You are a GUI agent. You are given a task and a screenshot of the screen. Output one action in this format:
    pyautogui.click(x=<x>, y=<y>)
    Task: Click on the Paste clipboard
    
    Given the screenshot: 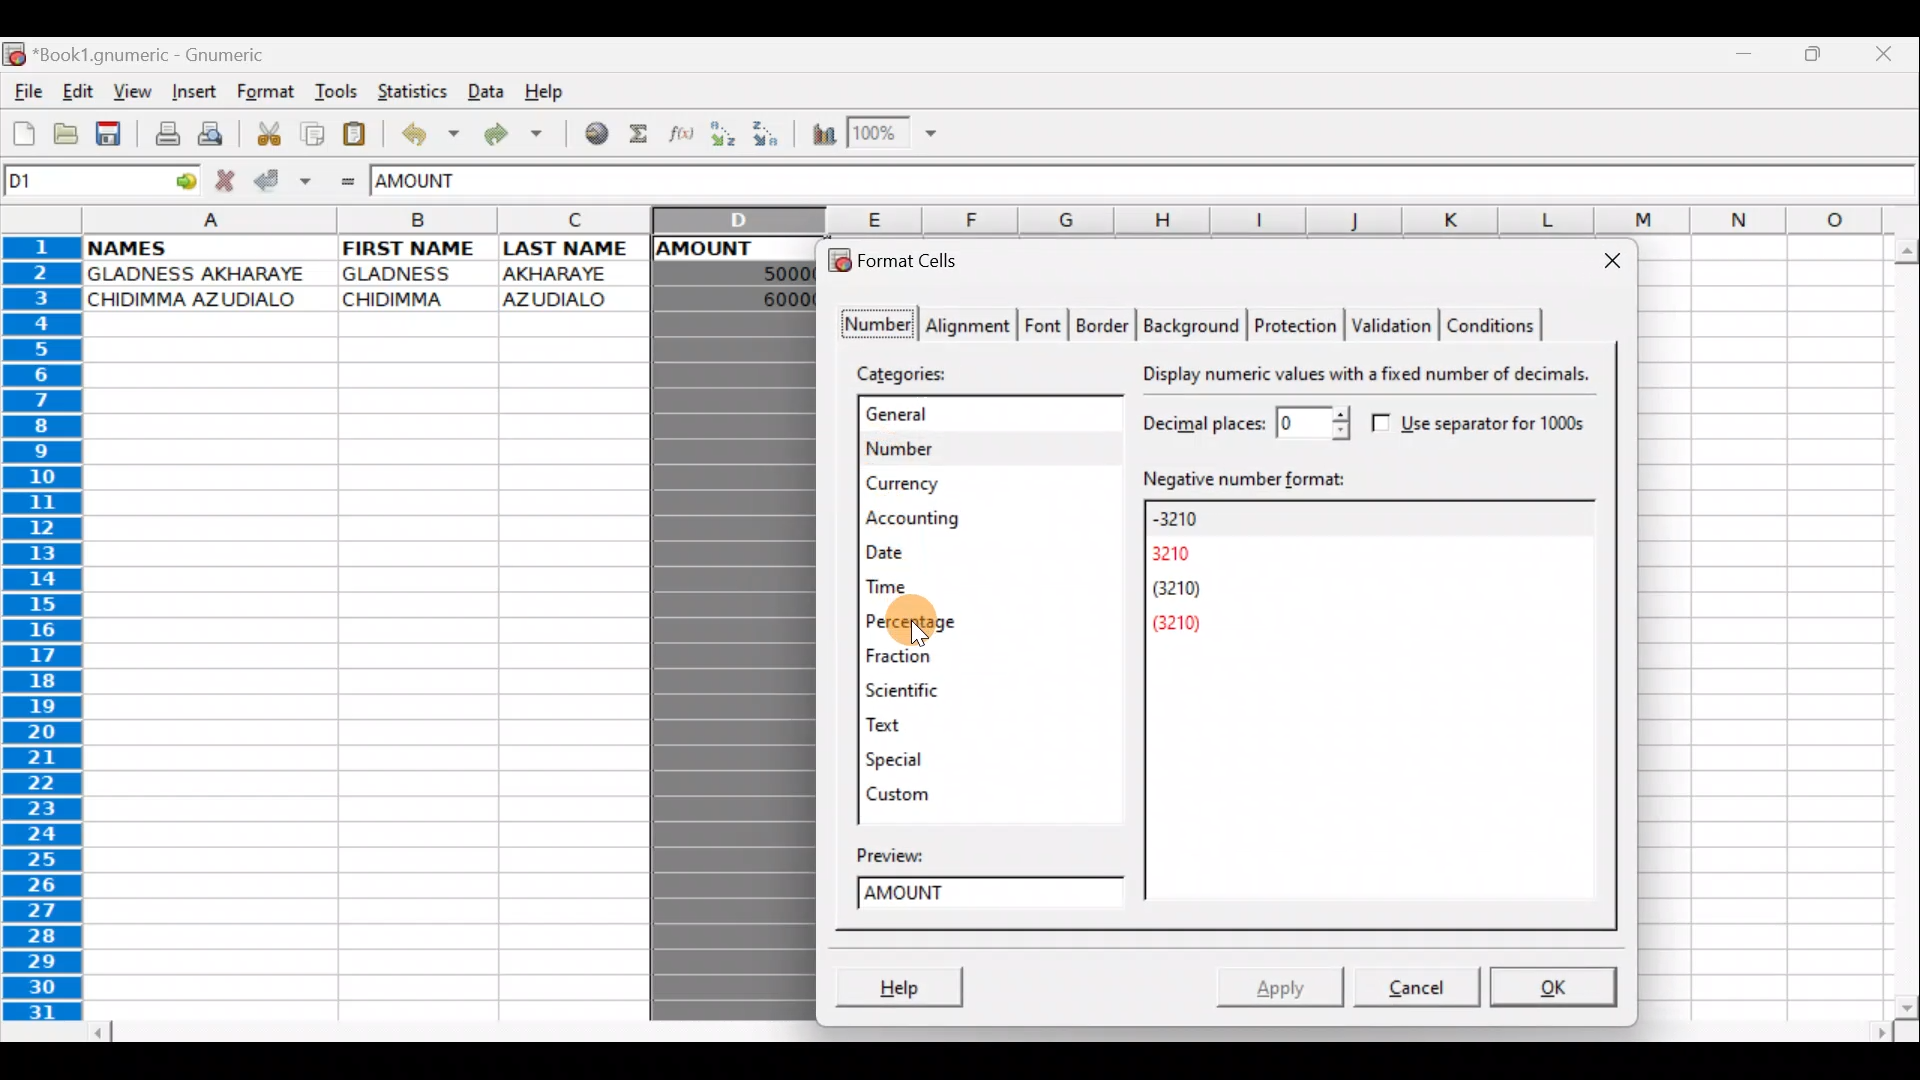 What is the action you would take?
    pyautogui.click(x=358, y=132)
    